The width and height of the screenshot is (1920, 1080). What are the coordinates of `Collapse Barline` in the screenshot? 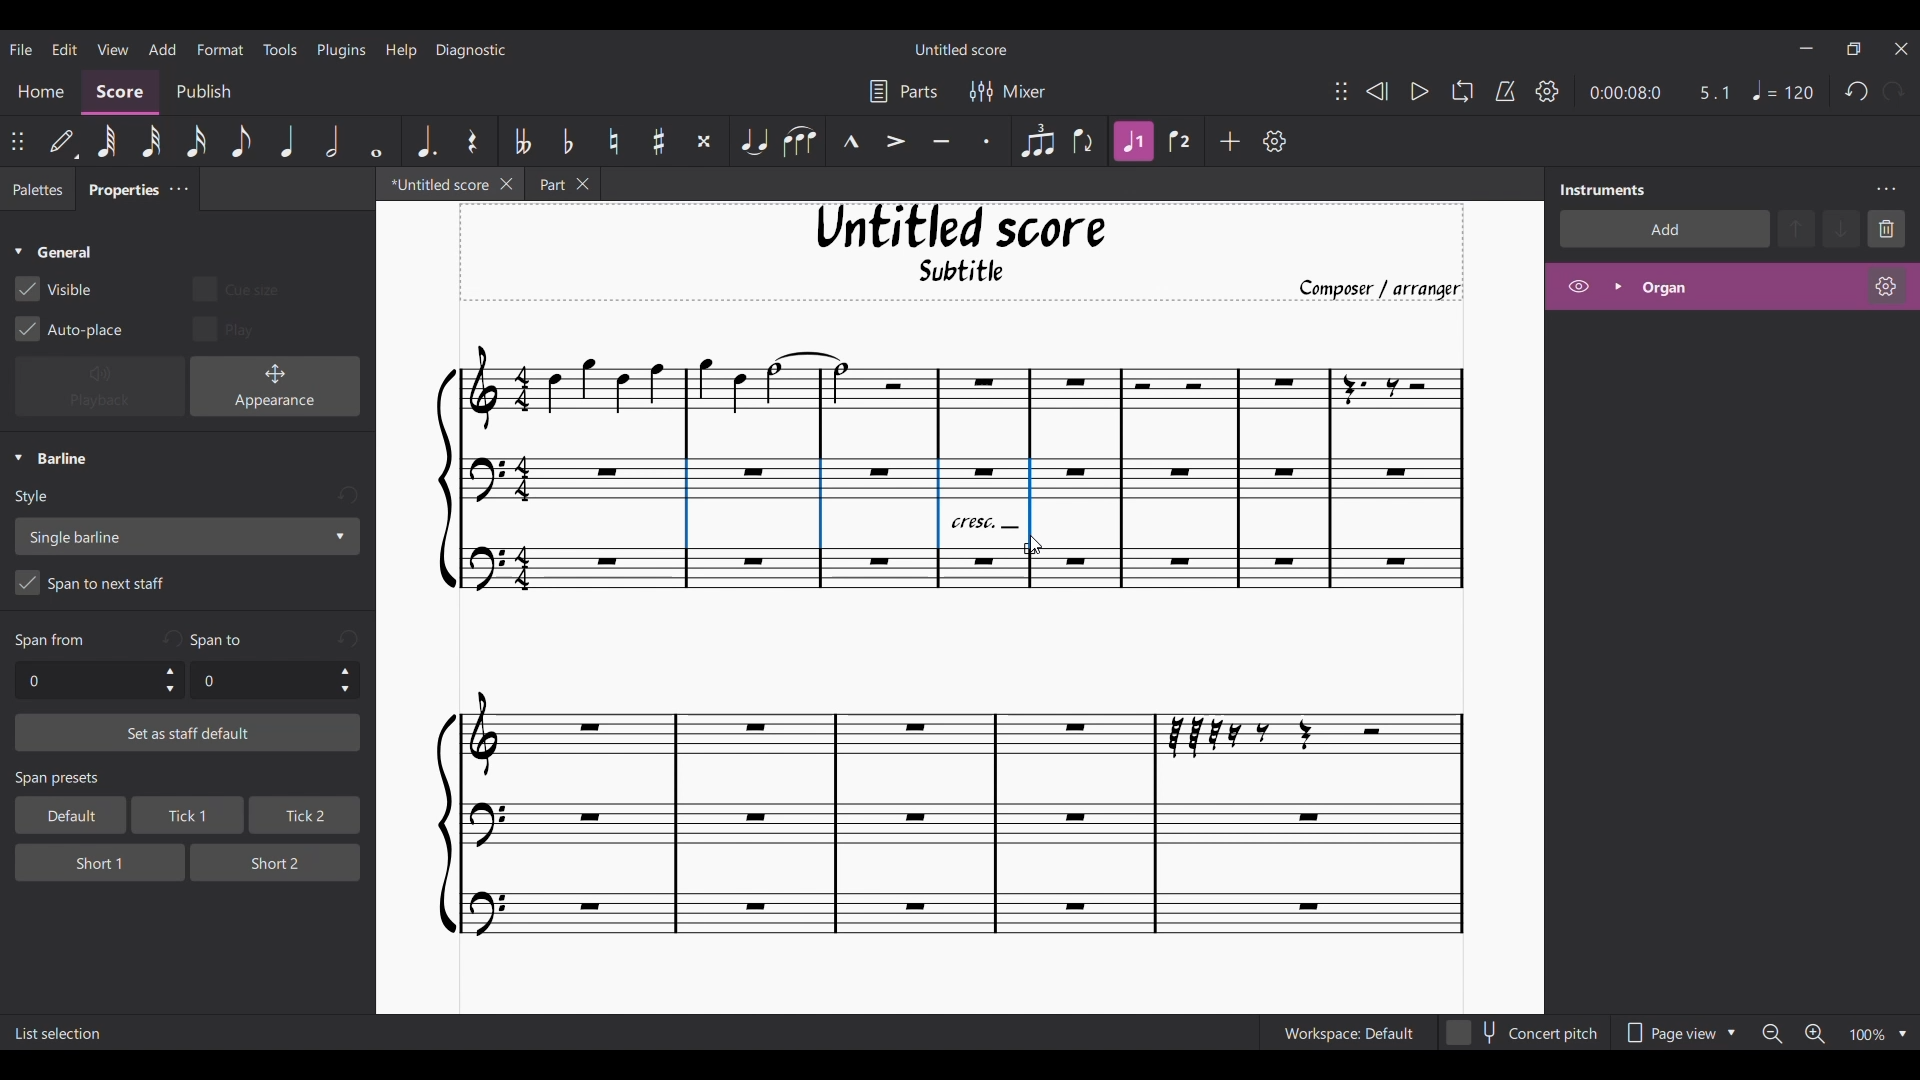 It's located at (51, 459).